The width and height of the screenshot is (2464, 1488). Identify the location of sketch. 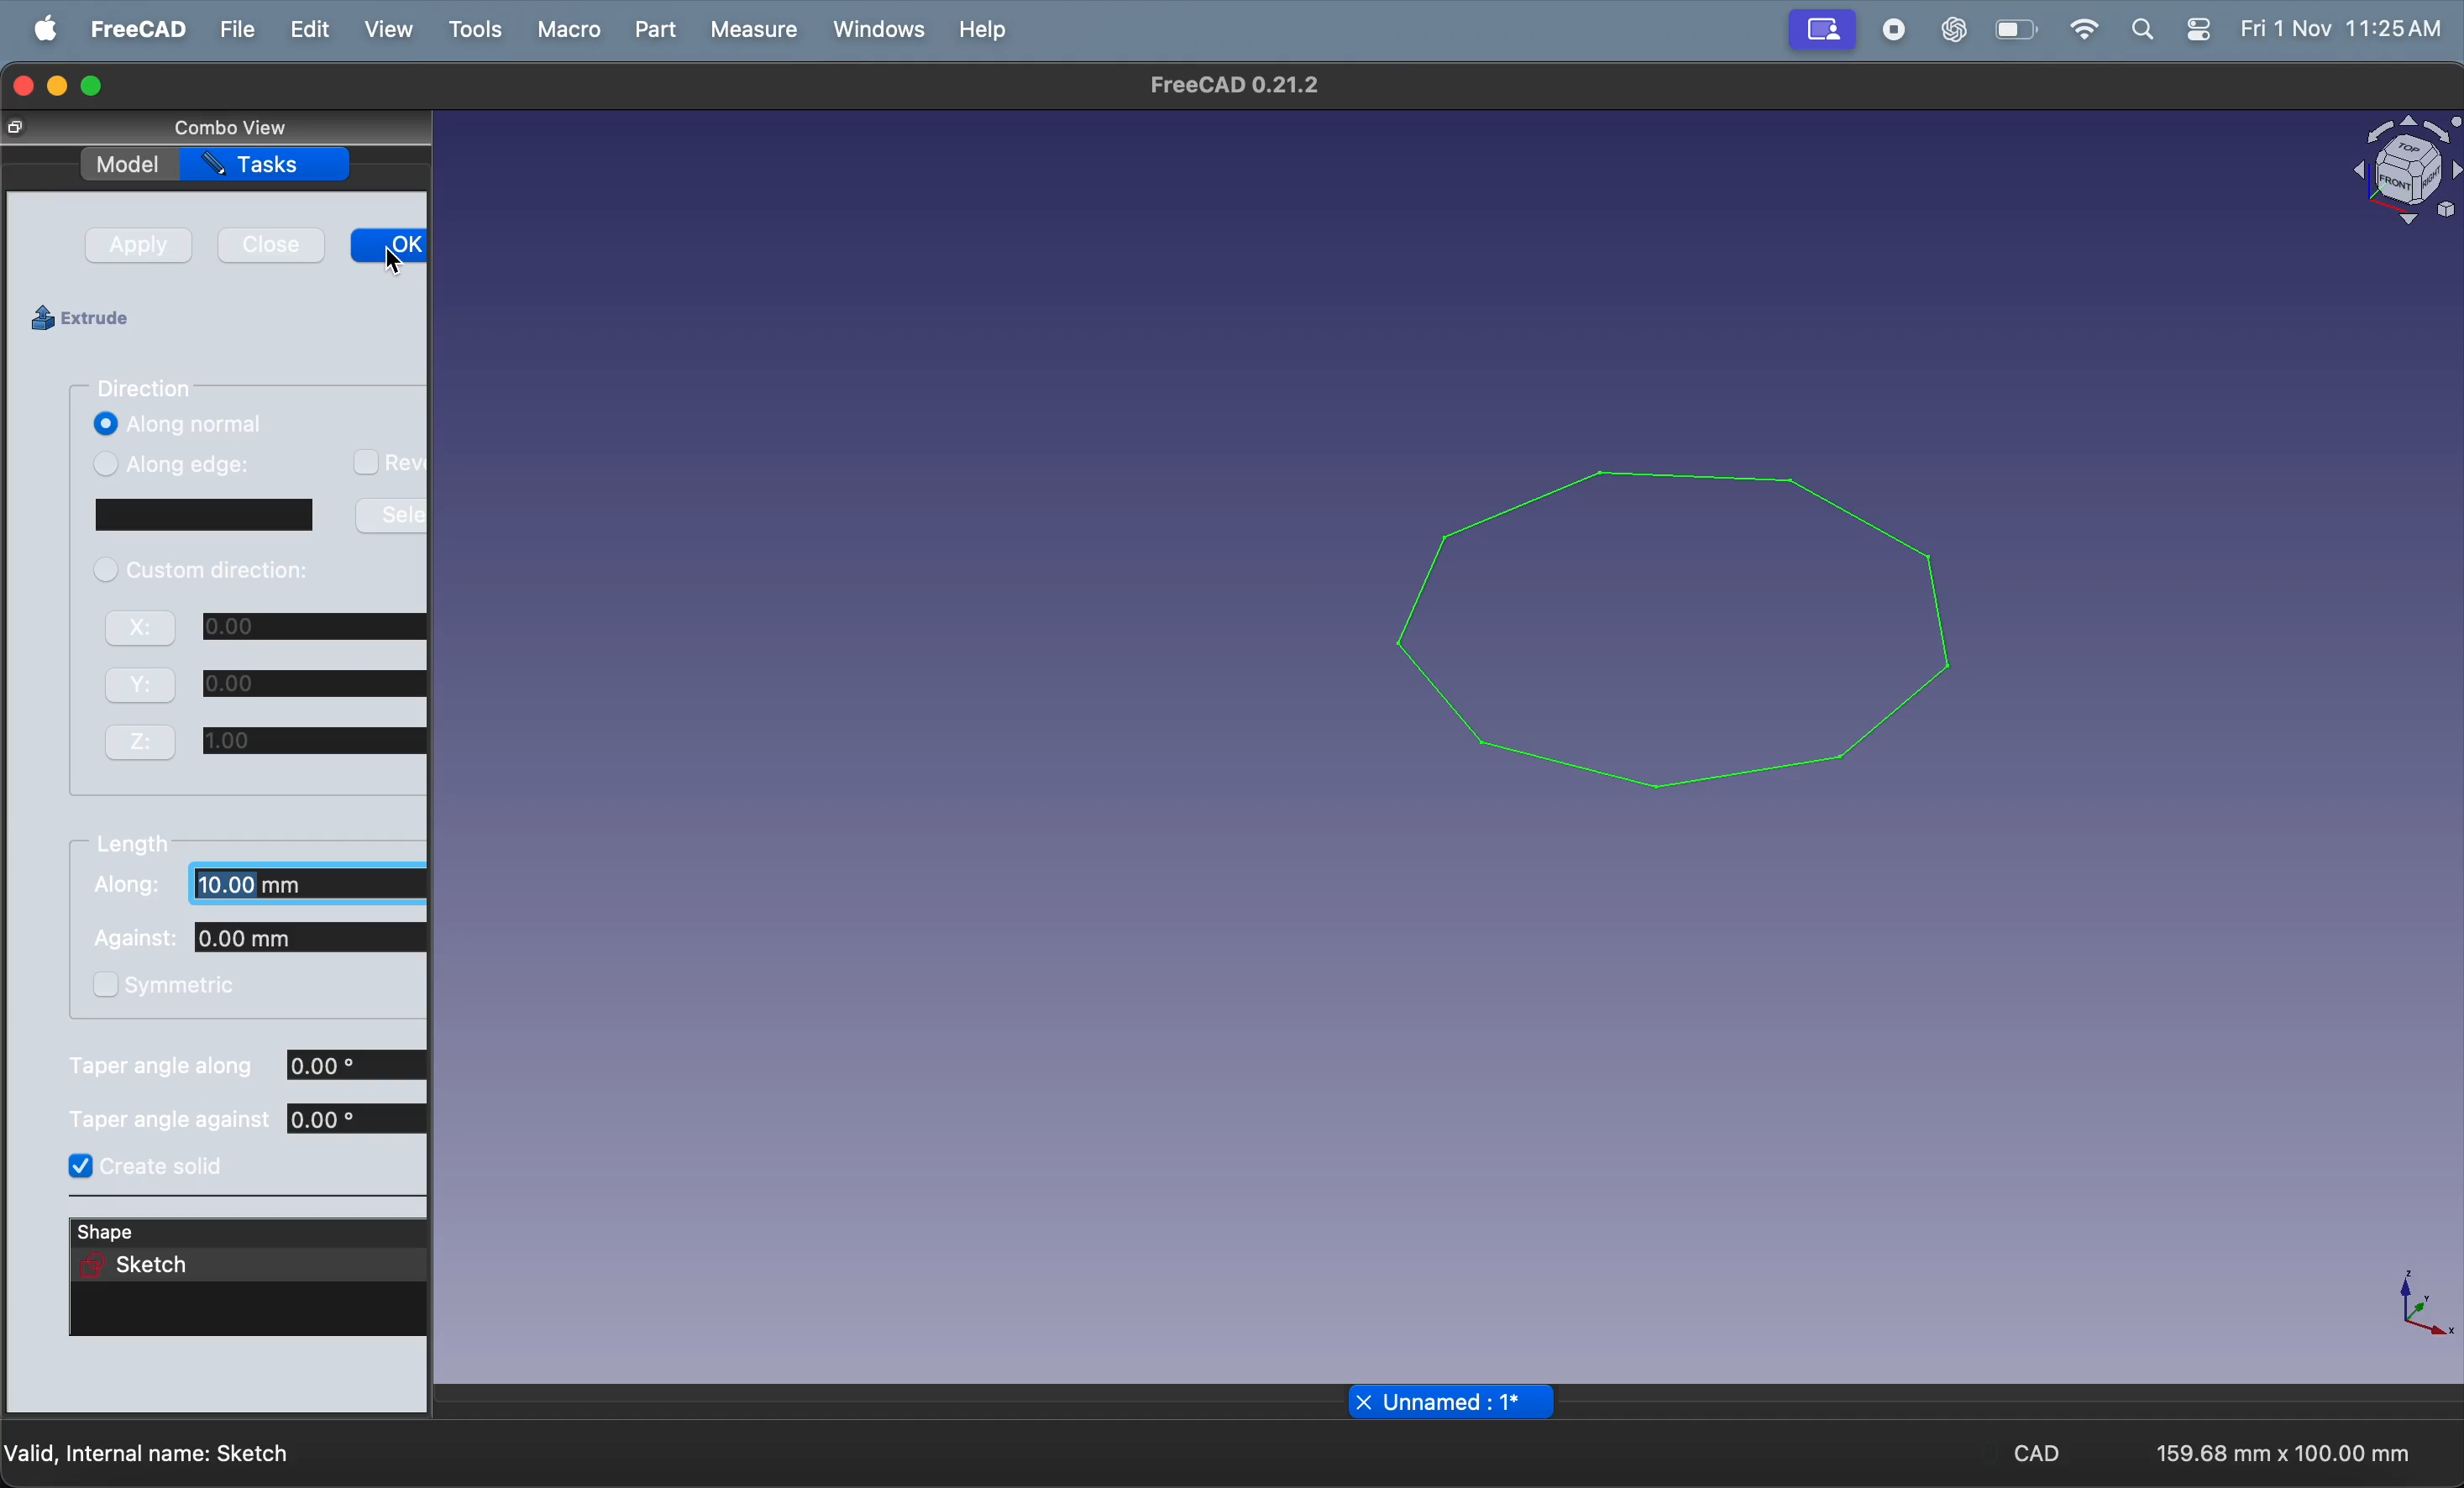
(150, 1267).